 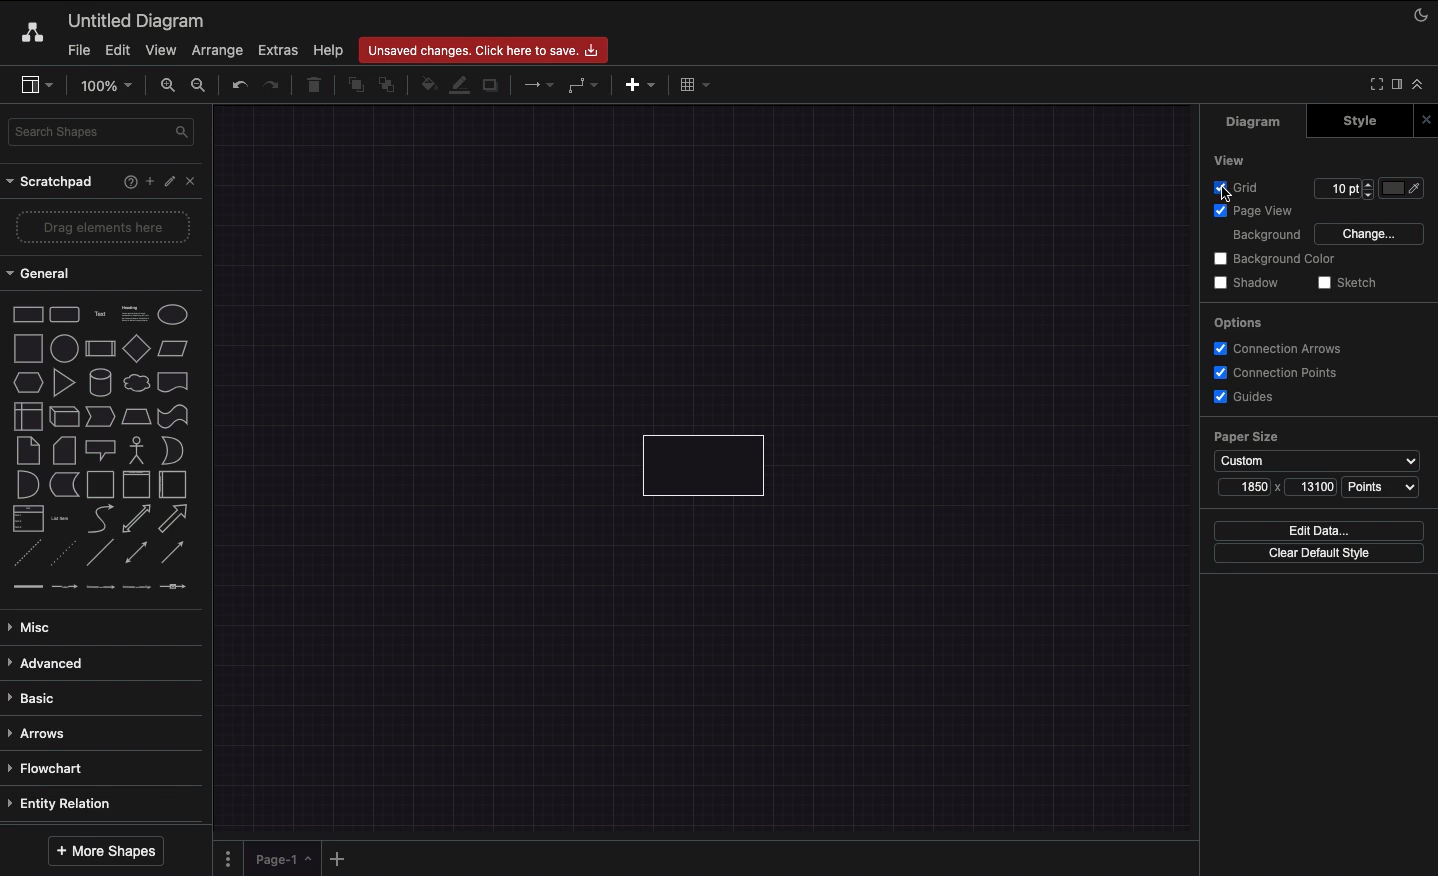 I want to click on cursor, so click(x=1224, y=195).